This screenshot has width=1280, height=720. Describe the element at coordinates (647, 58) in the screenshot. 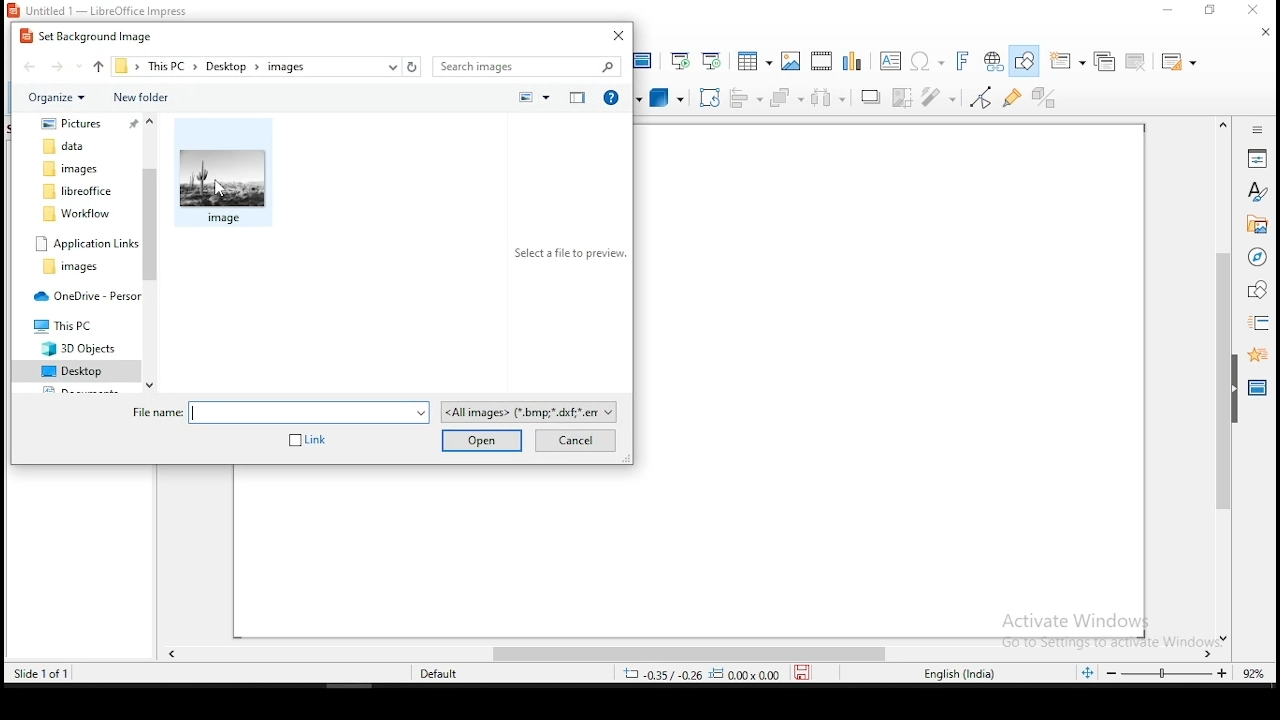

I see `master slide` at that location.